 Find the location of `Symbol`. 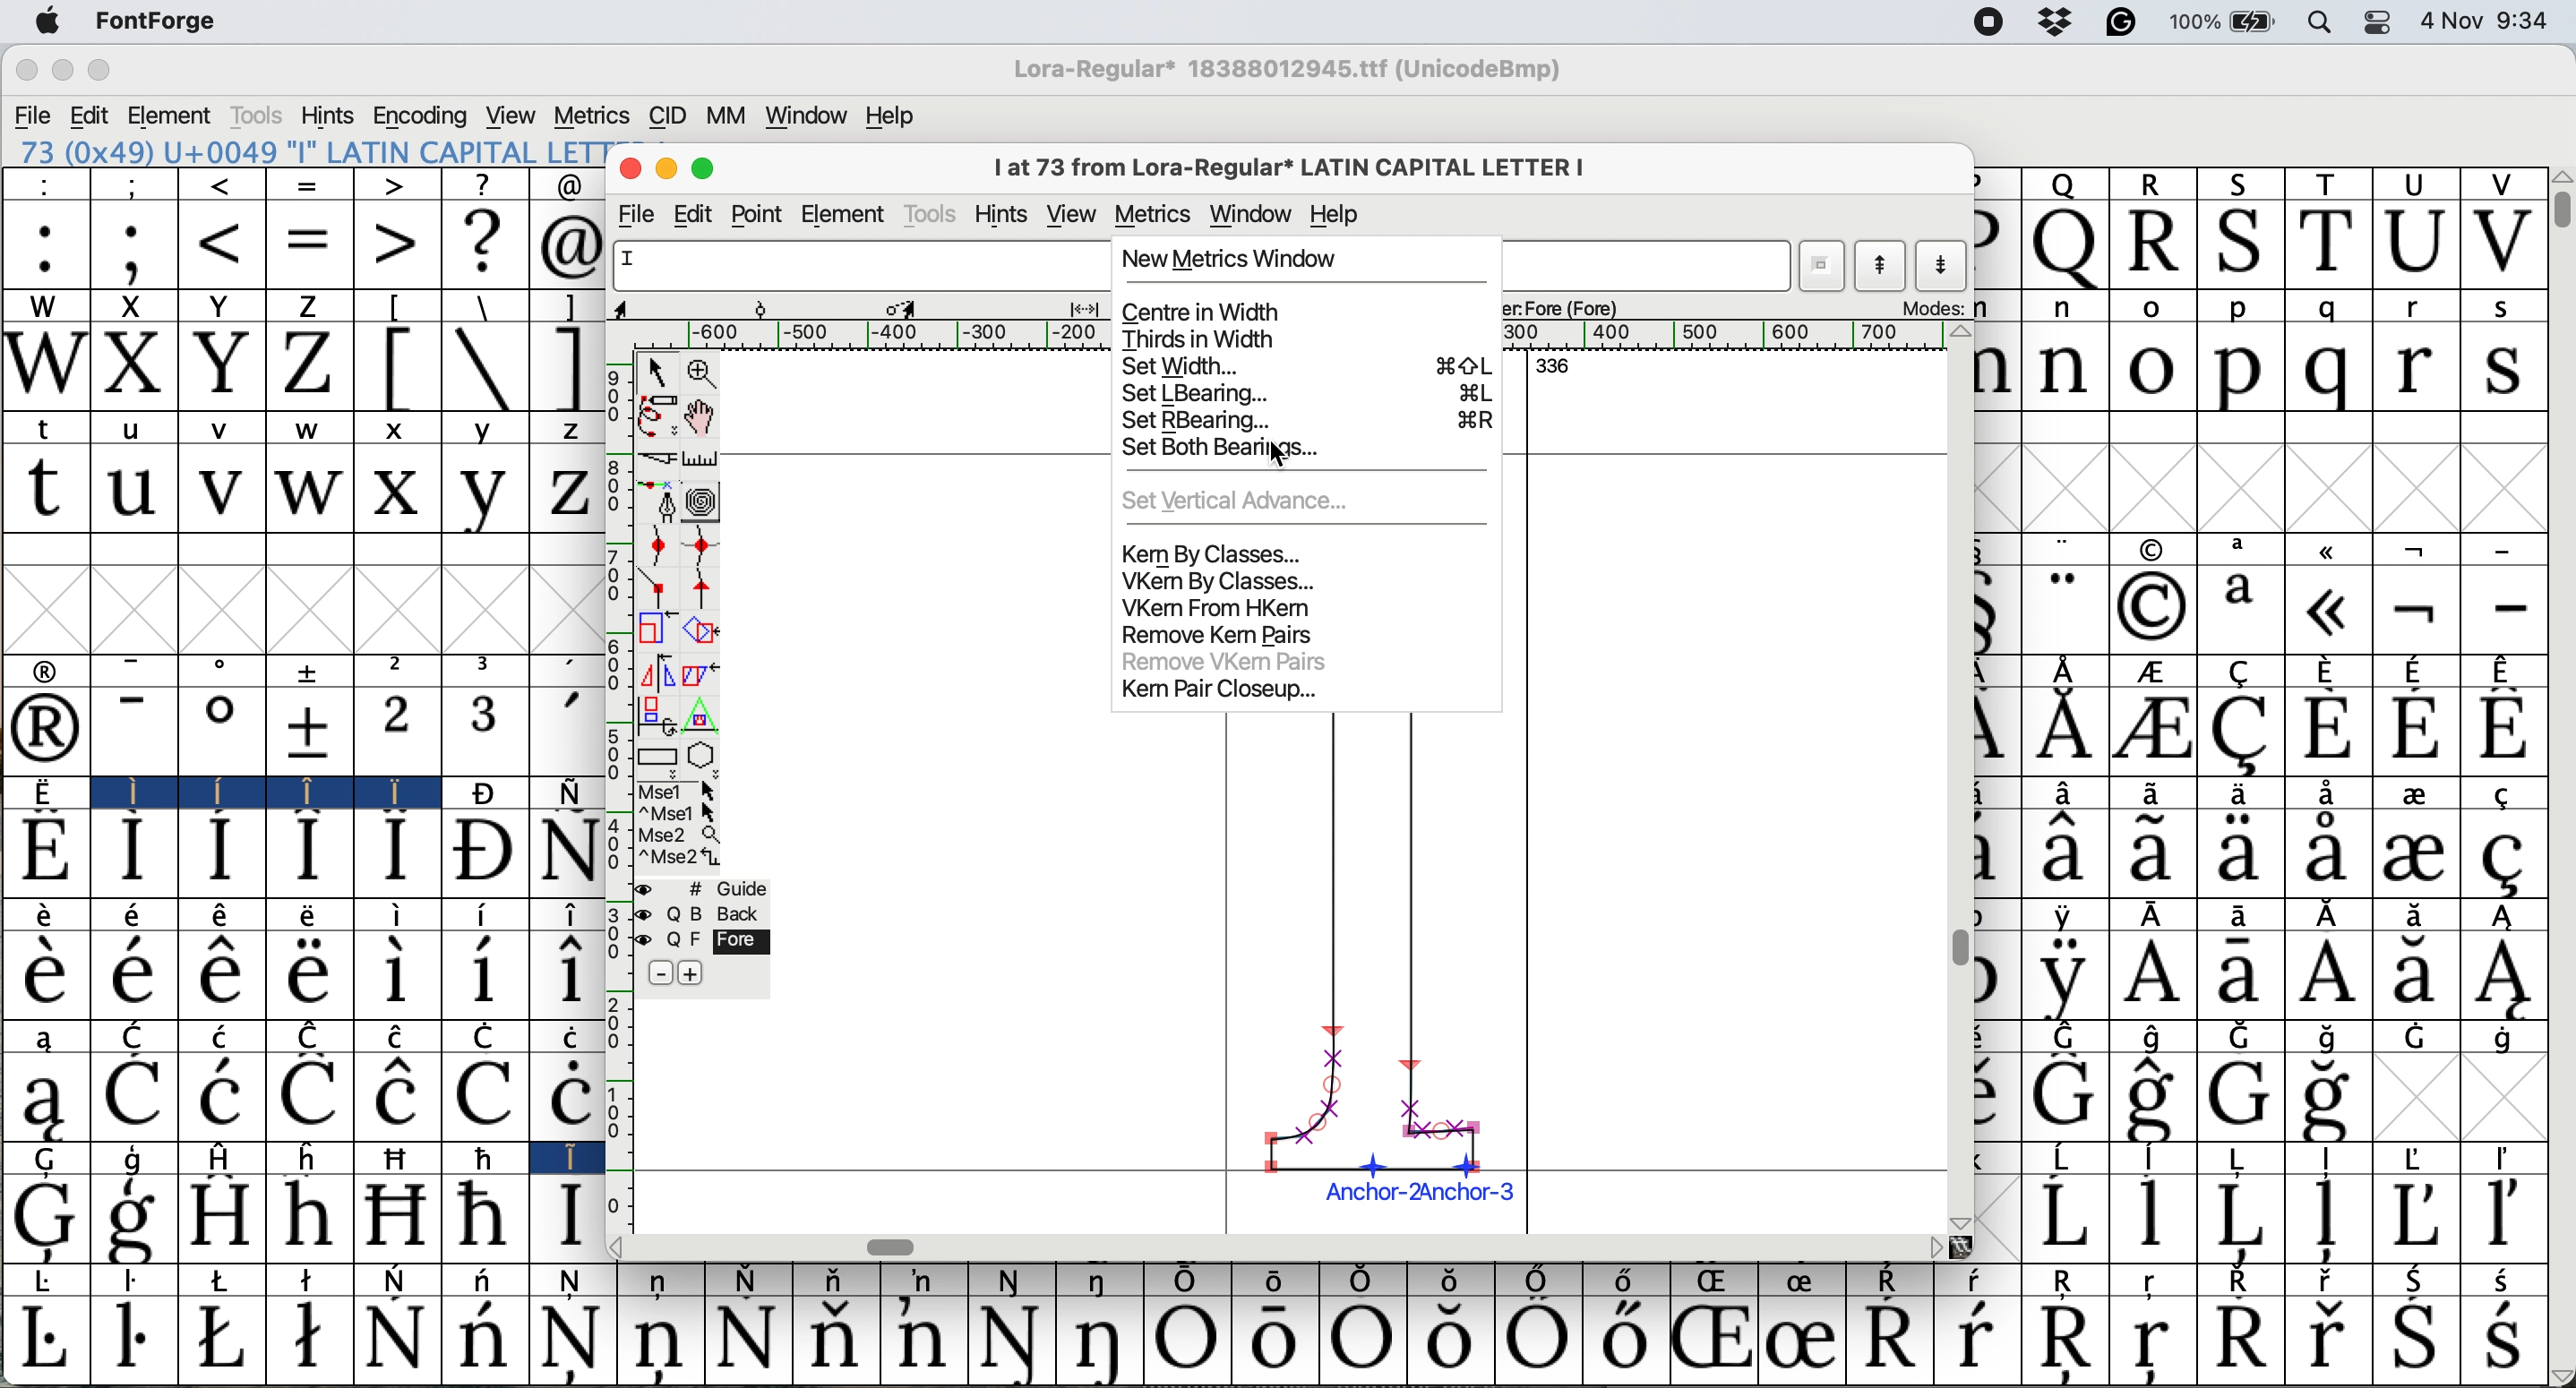

Symbol is located at coordinates (308, 975).